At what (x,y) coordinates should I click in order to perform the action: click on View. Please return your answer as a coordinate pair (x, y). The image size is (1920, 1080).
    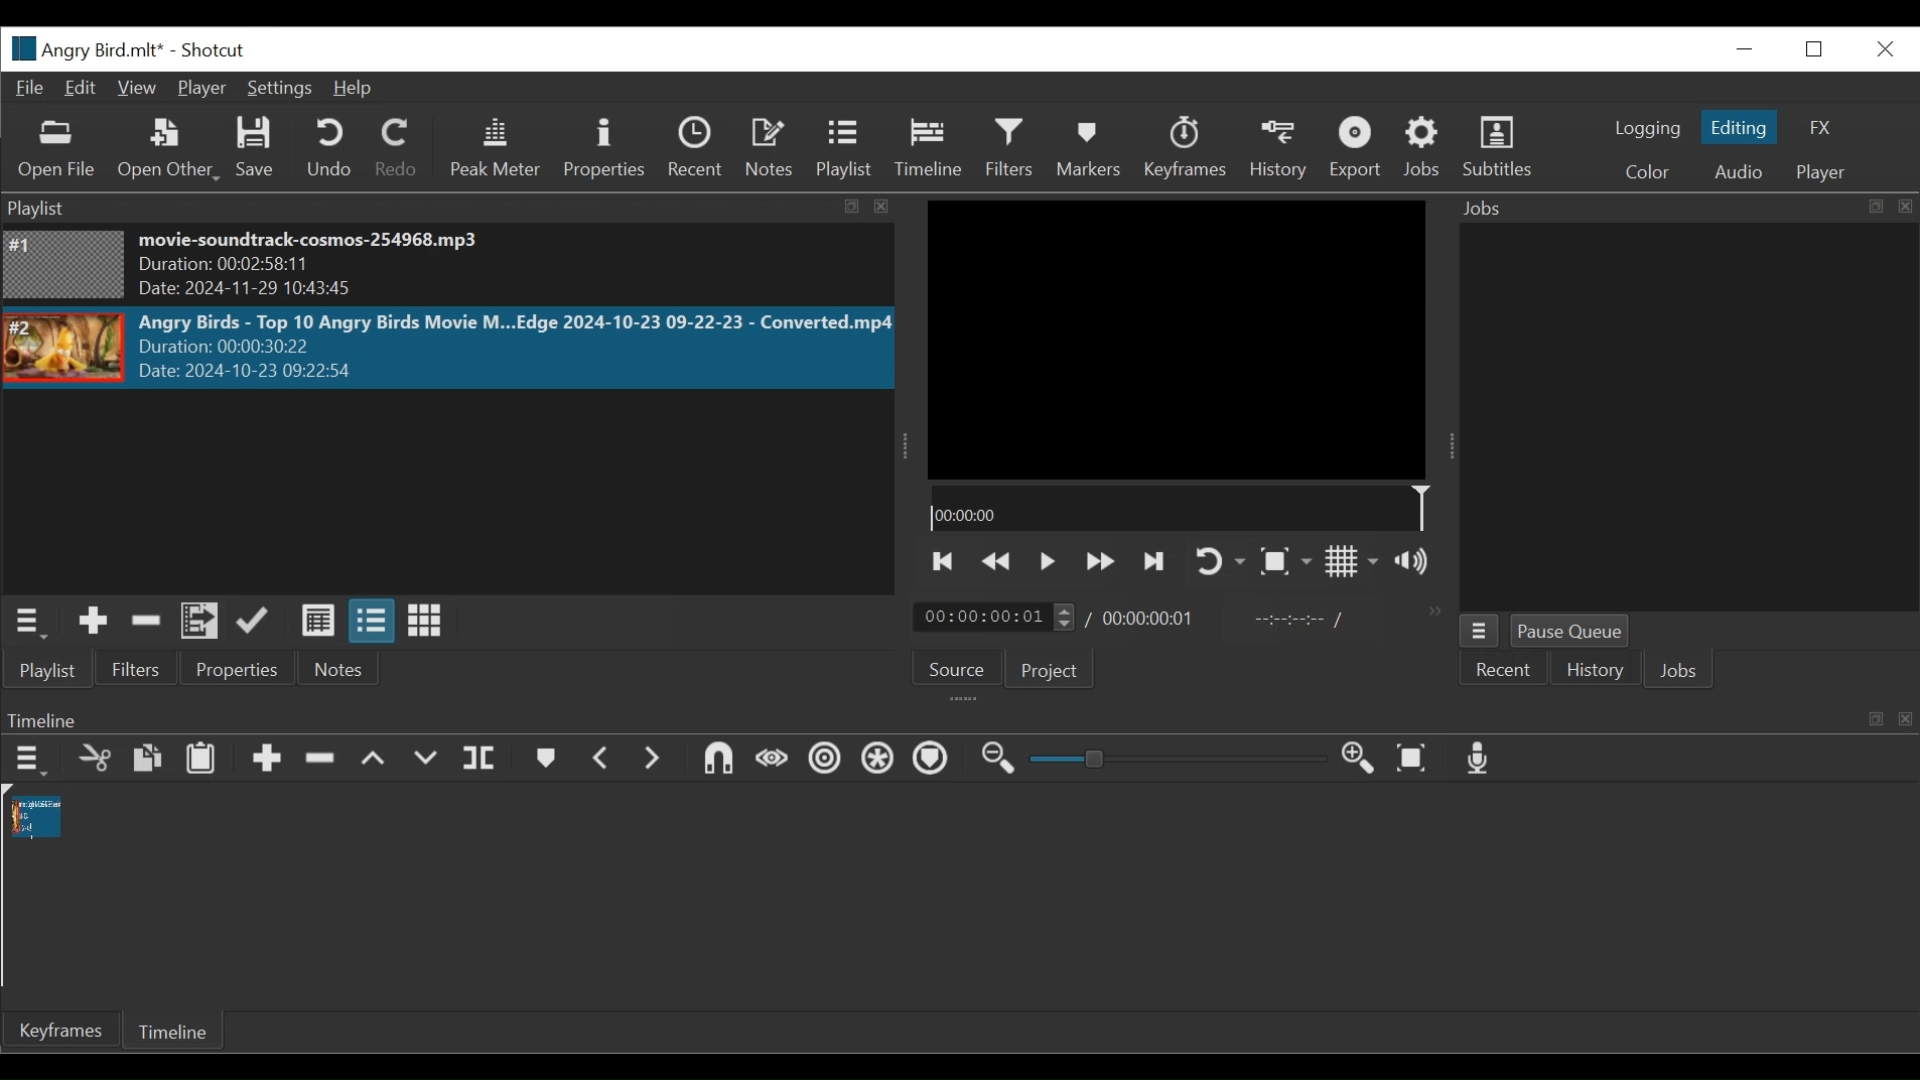
    Looking at the image, I should click on (137, 87).